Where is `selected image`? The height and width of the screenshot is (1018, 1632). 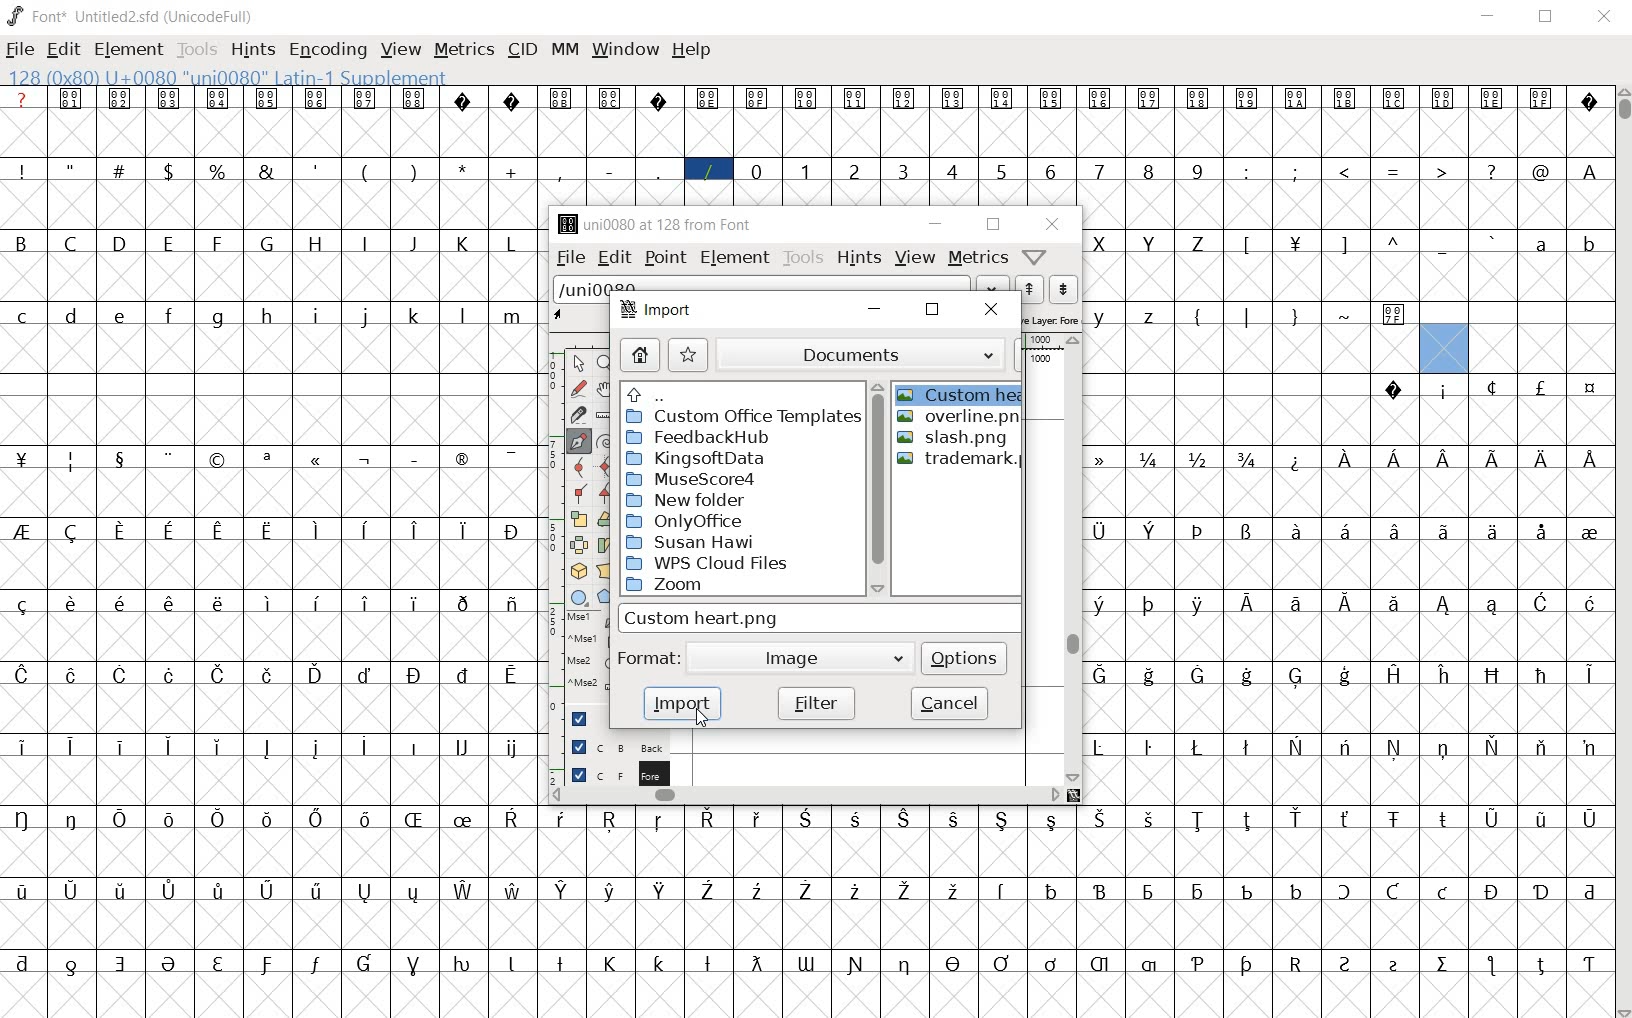 selected image is located at coordinates (959, 395).